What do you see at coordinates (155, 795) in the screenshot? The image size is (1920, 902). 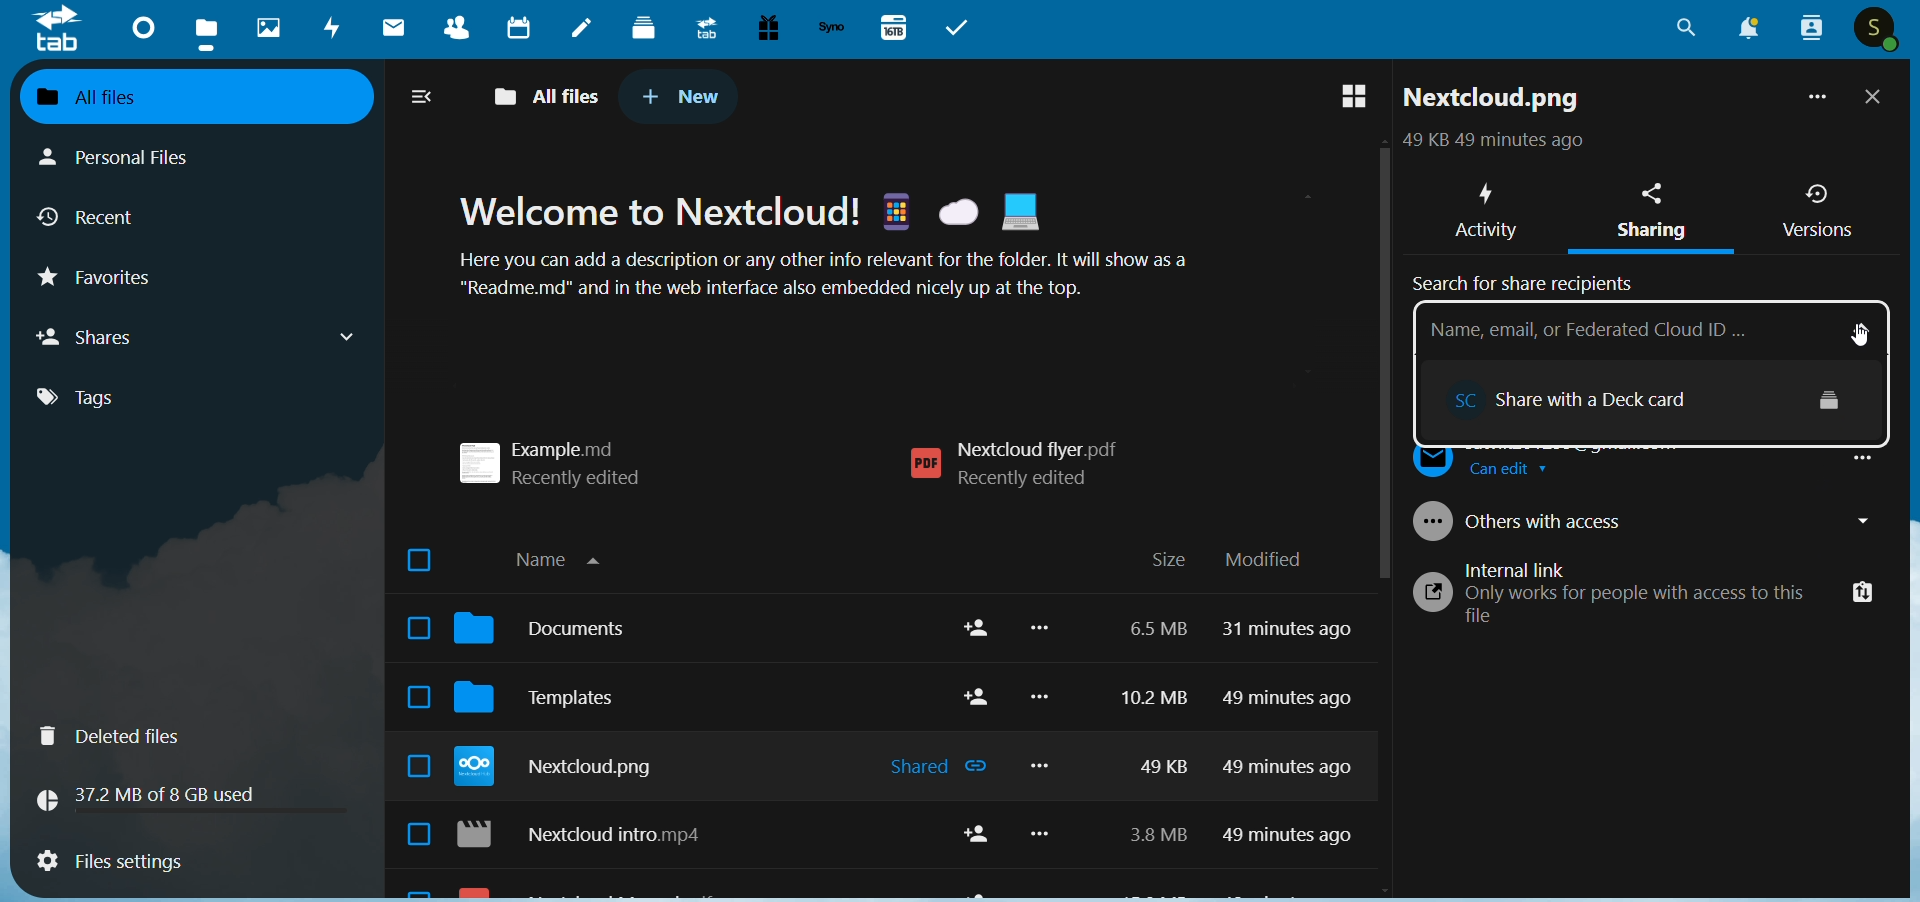 I see `storage` at bounding box center [155, 795].